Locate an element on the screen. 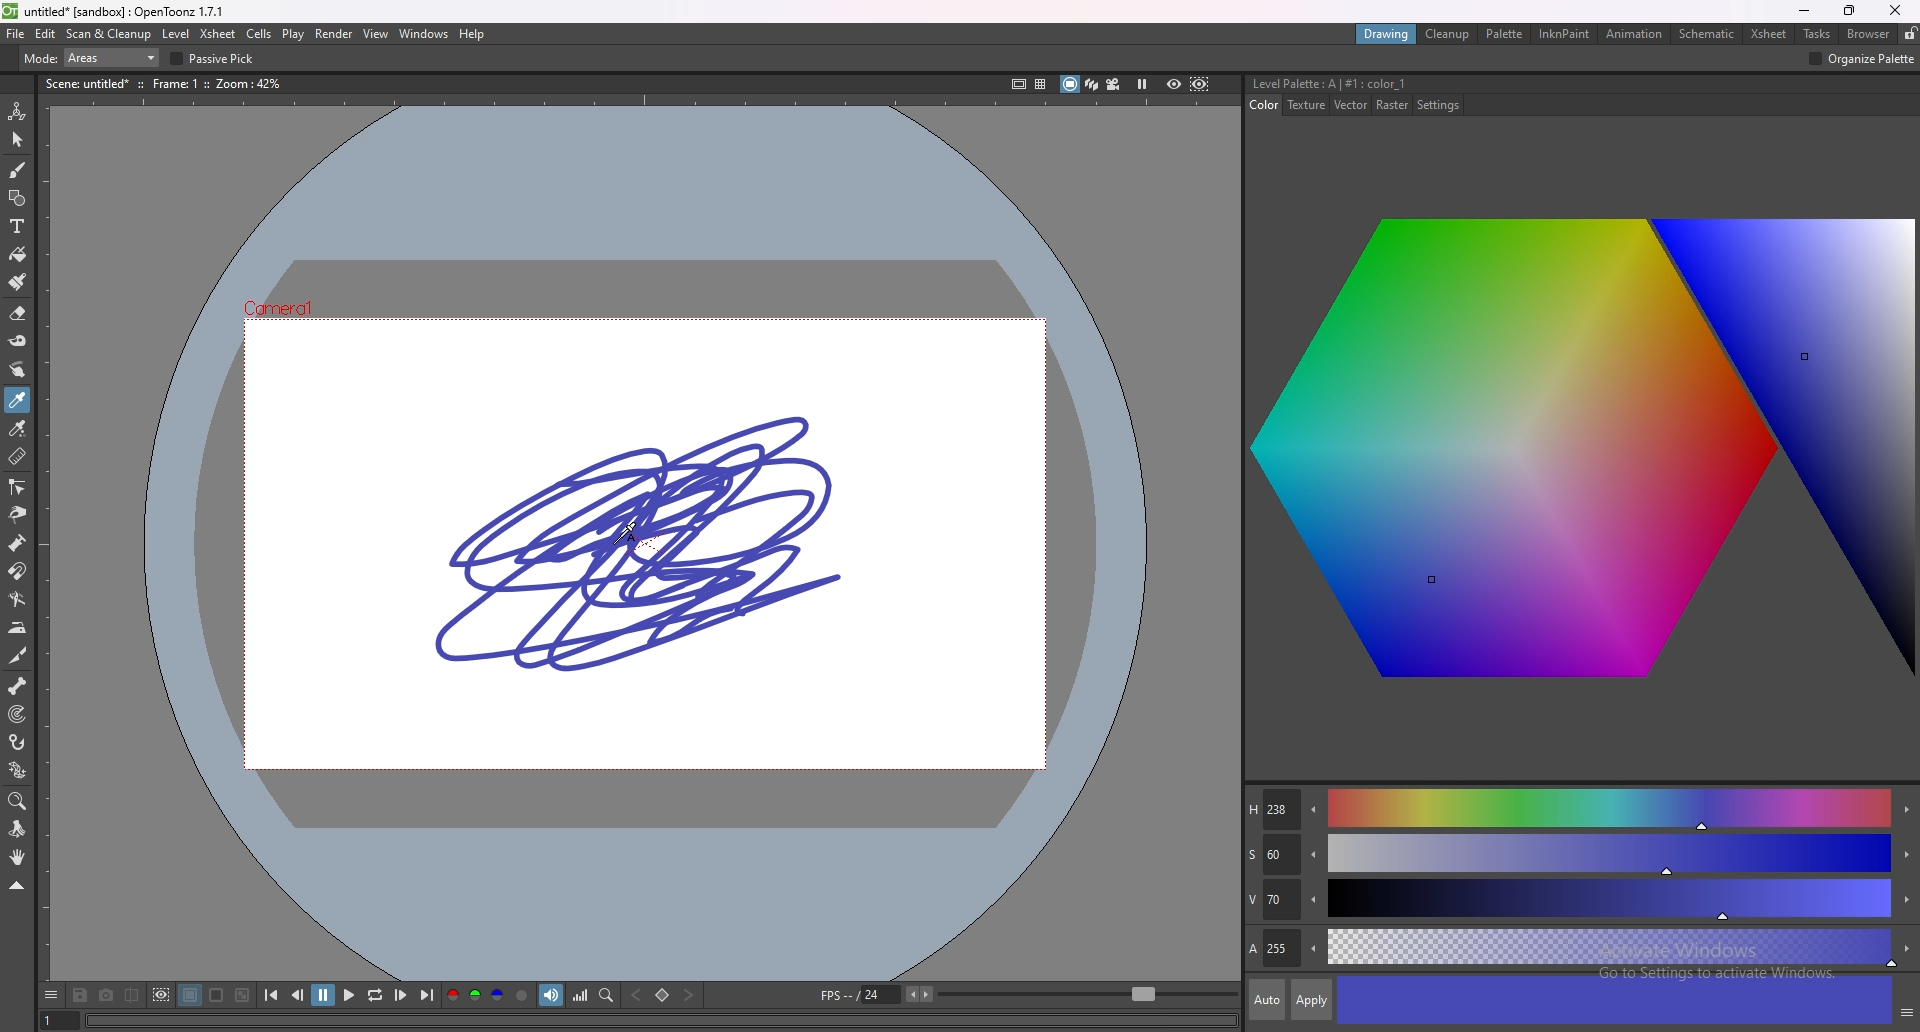  save is located at coordinates (80, 995).